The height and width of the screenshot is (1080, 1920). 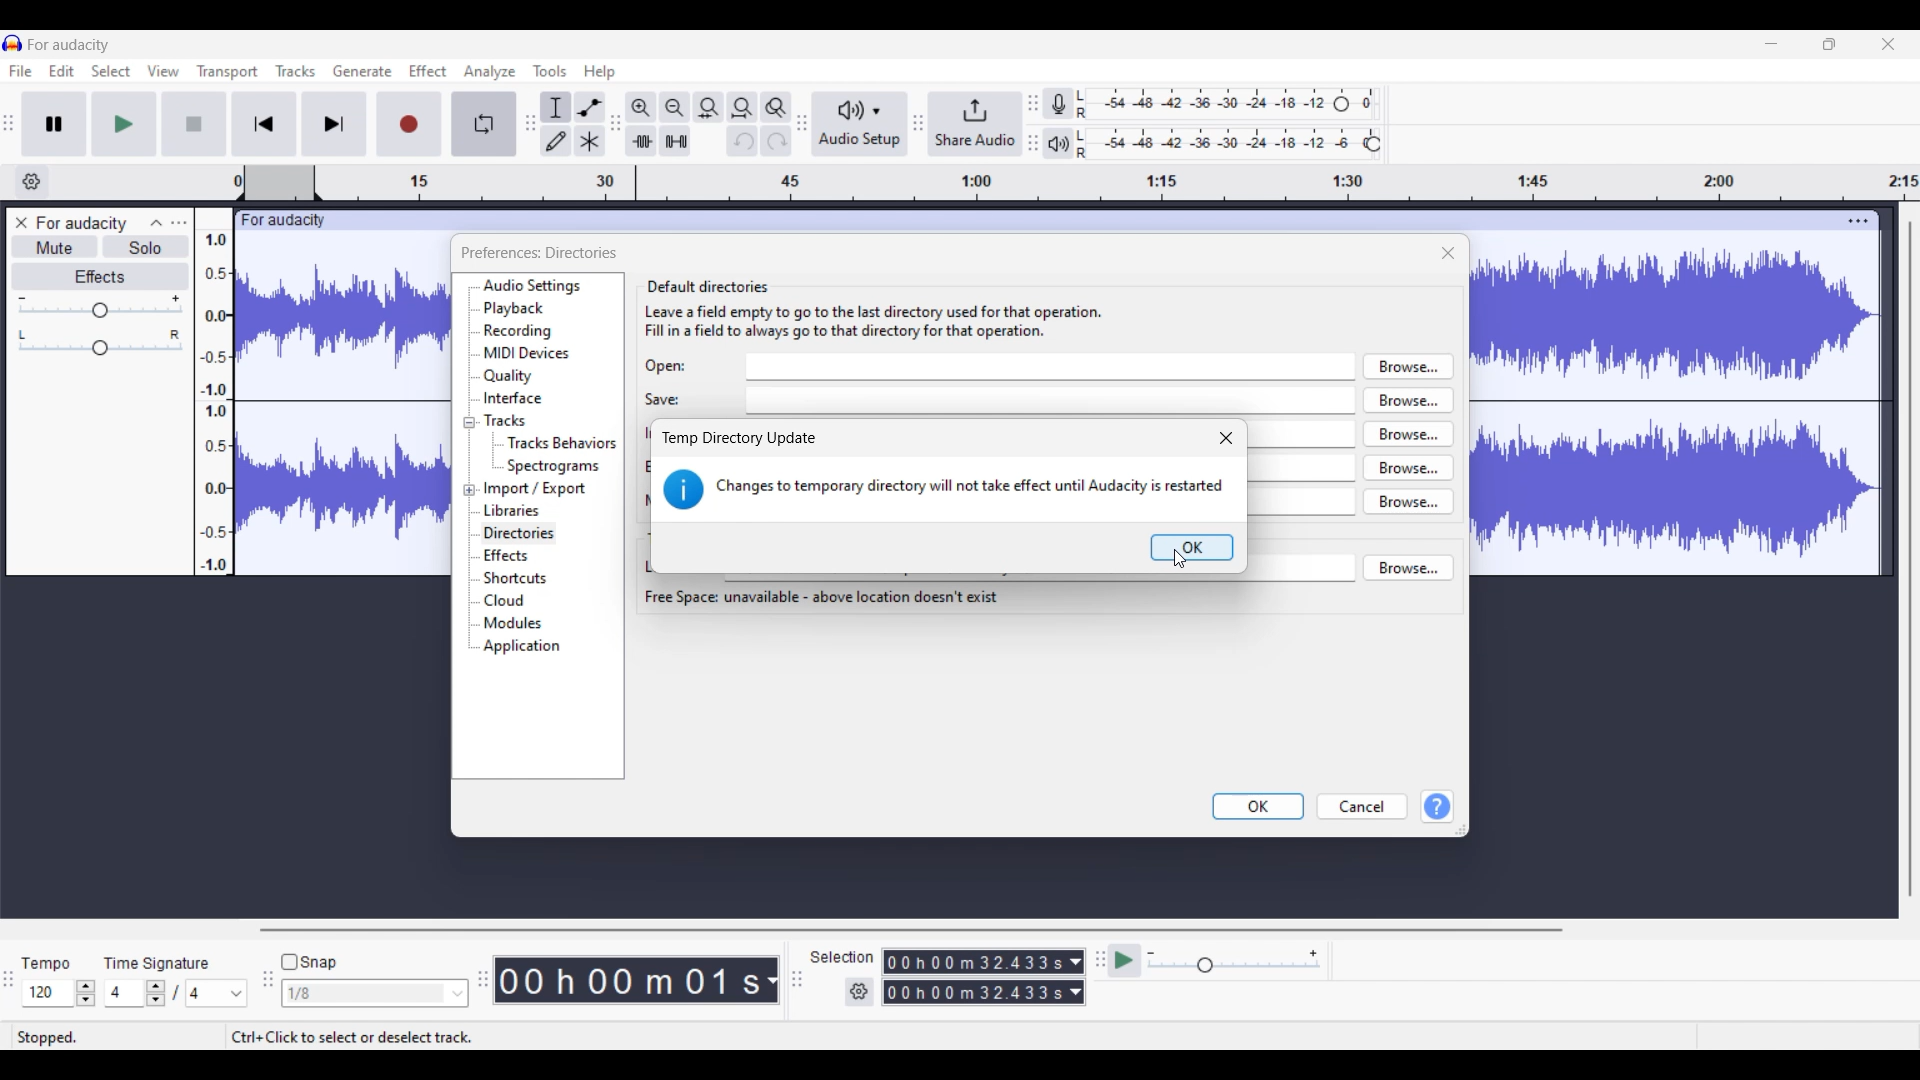 What do you see at coordinates (513, 510) in the screenshot?
I see `Libraries` at bounding box center [513, 510].